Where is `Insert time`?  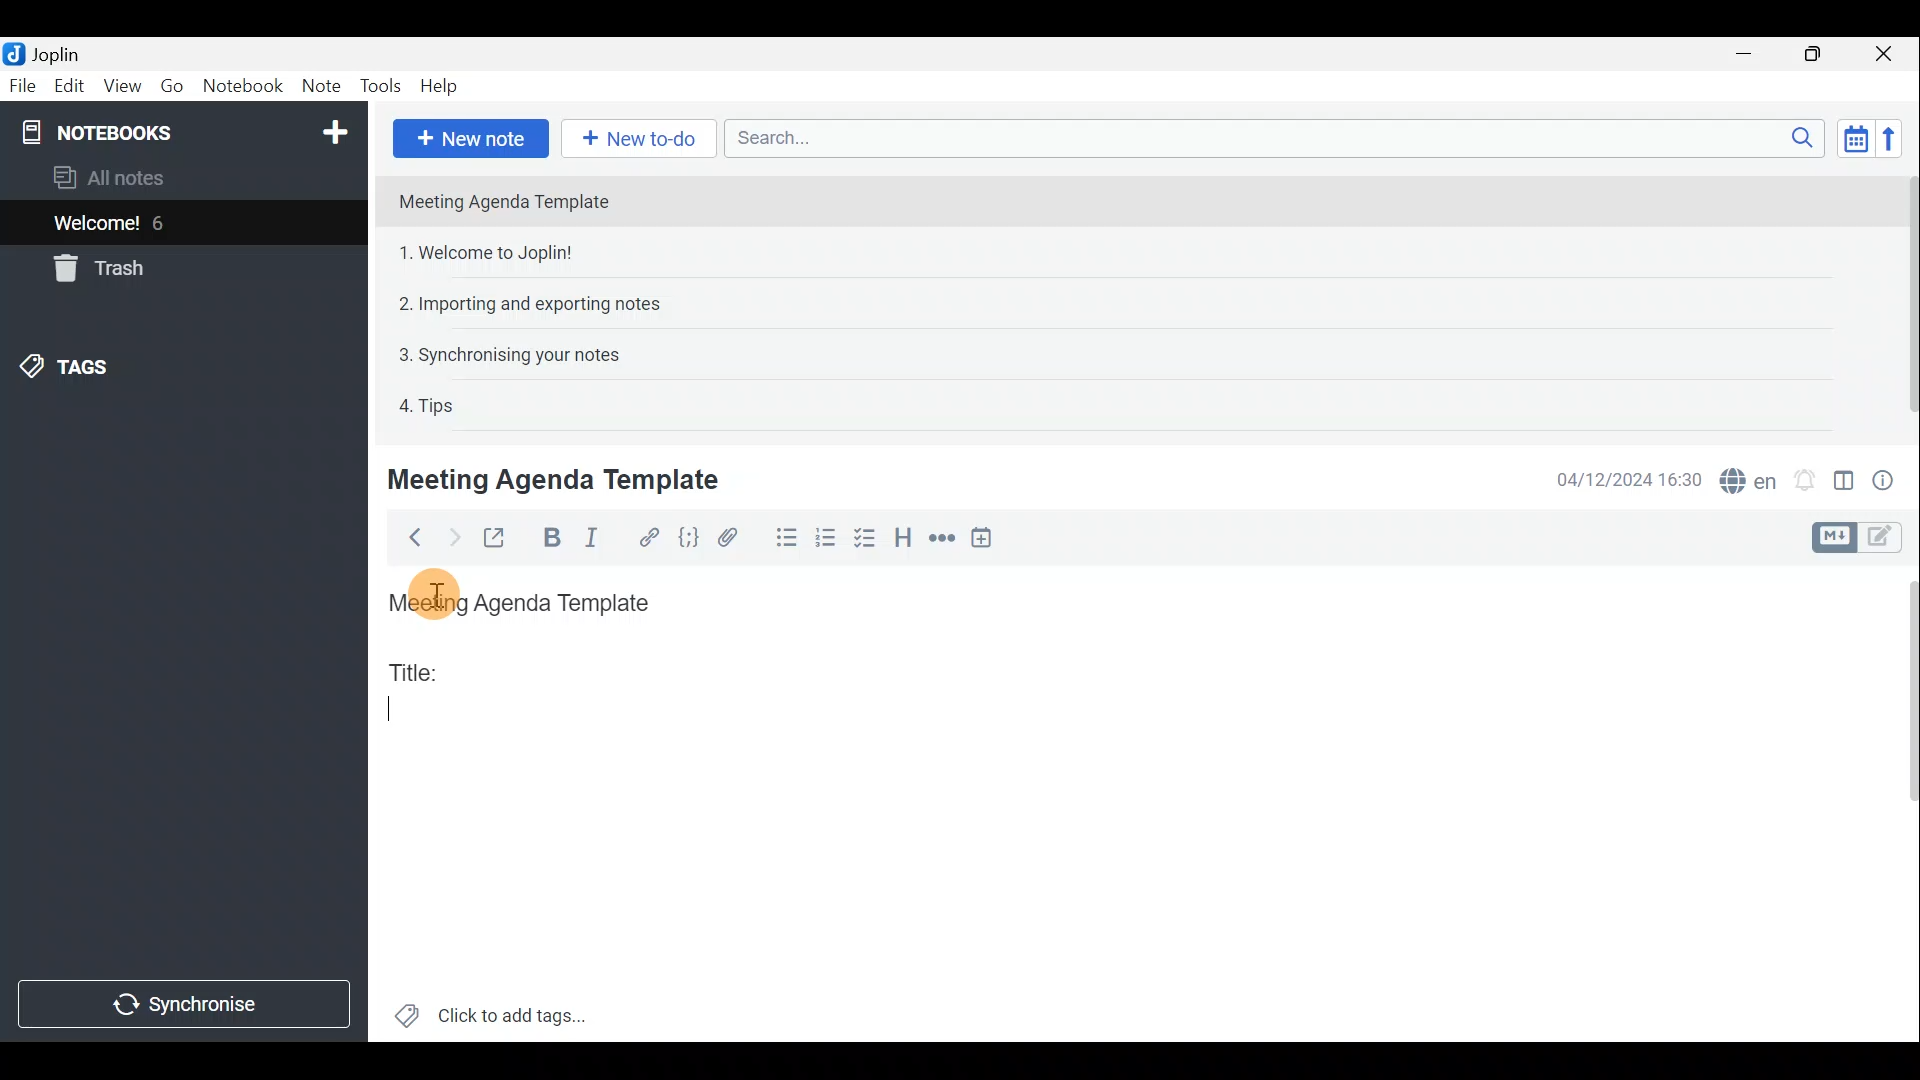 Insert time is located at coordinates (986, 541).